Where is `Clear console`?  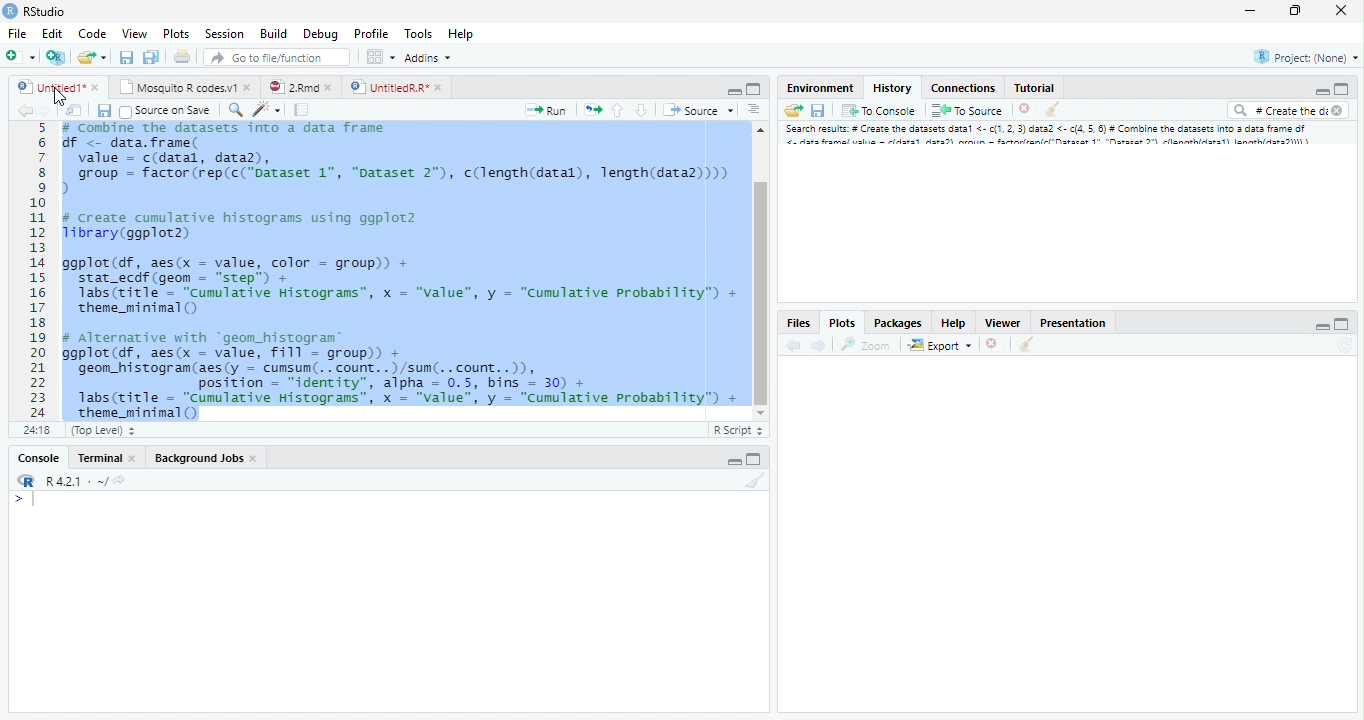 Clear console is located at coordinates (1055, 111).